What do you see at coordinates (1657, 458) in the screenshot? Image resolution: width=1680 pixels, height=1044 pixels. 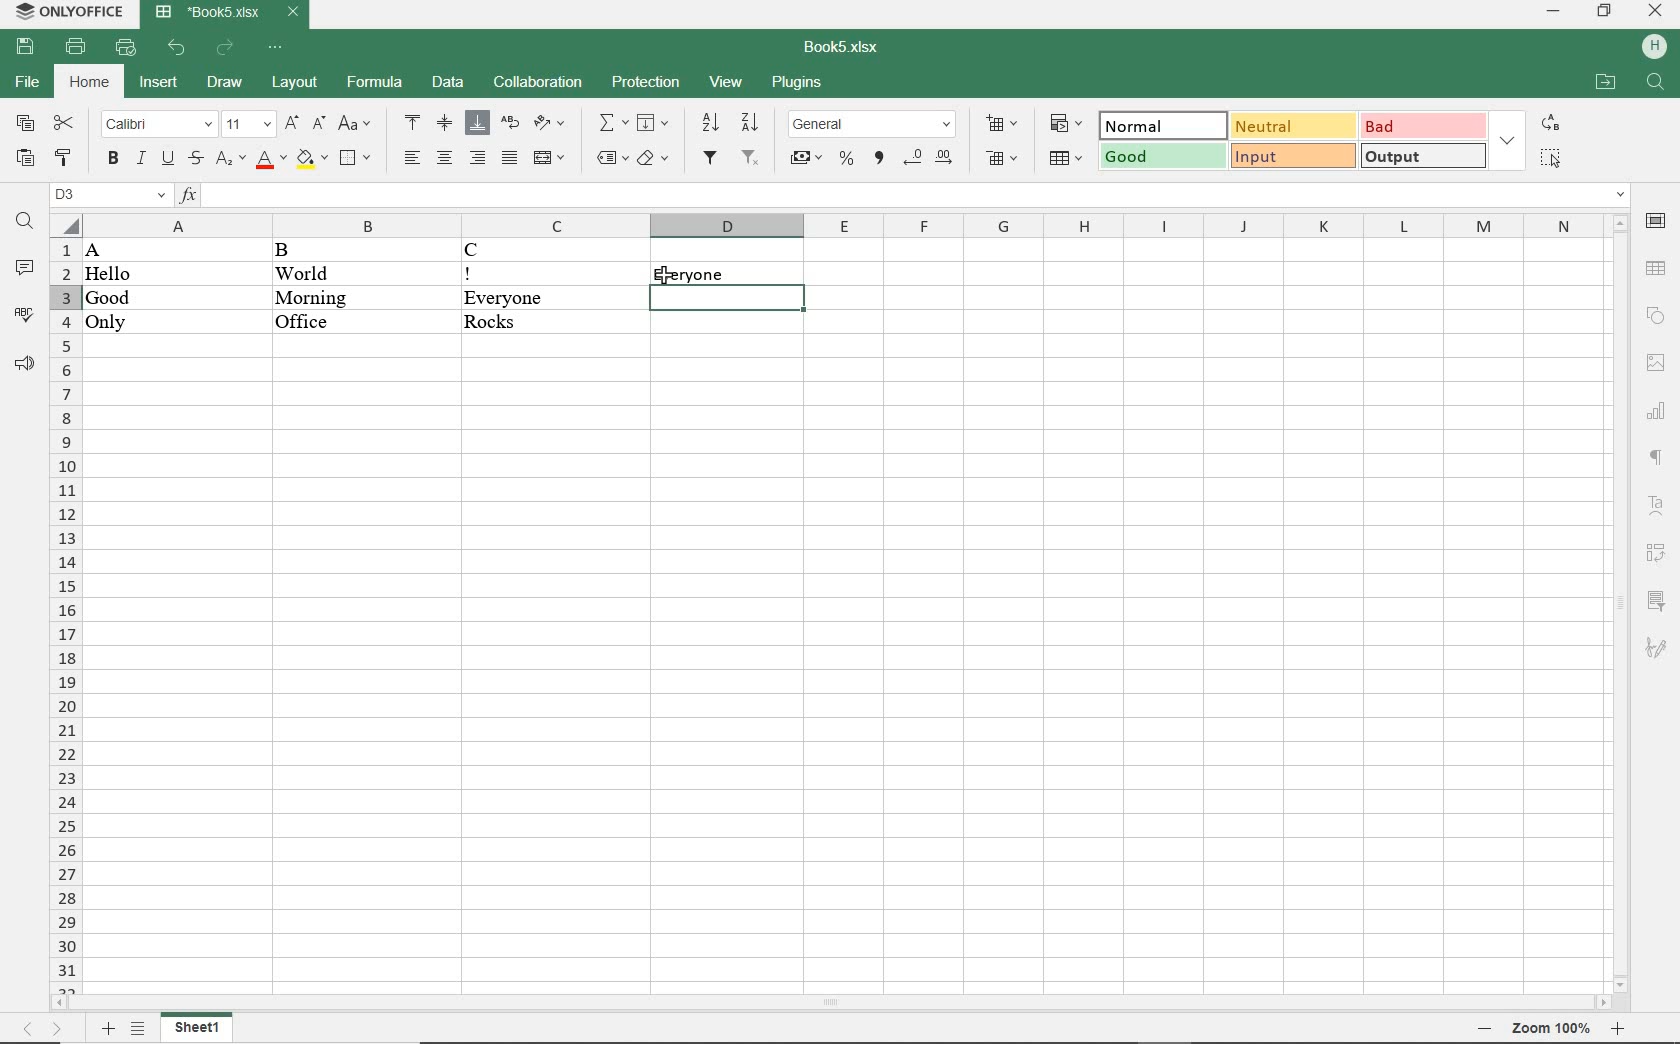 I see `paragraph settings` at bounding box center [1657, 458].